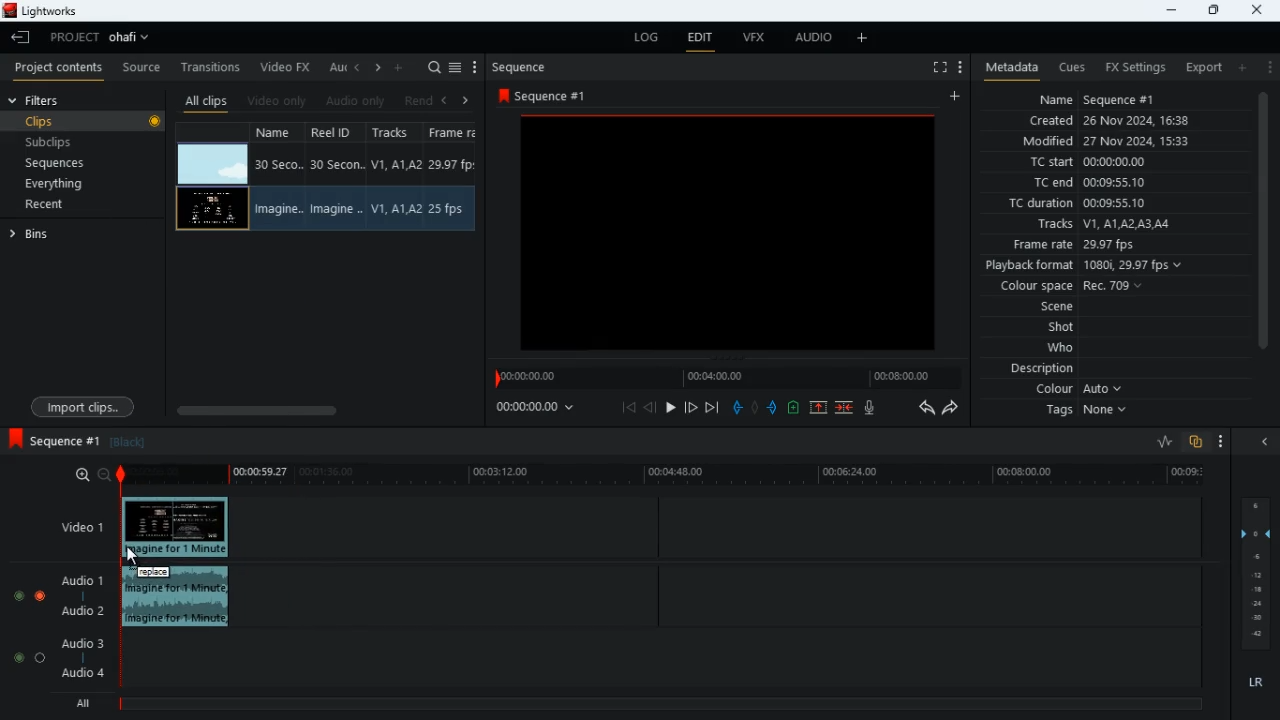 Image resolution: width=1280 pixels, height=720 pixels. I want to click on Name, so click(276, 210).